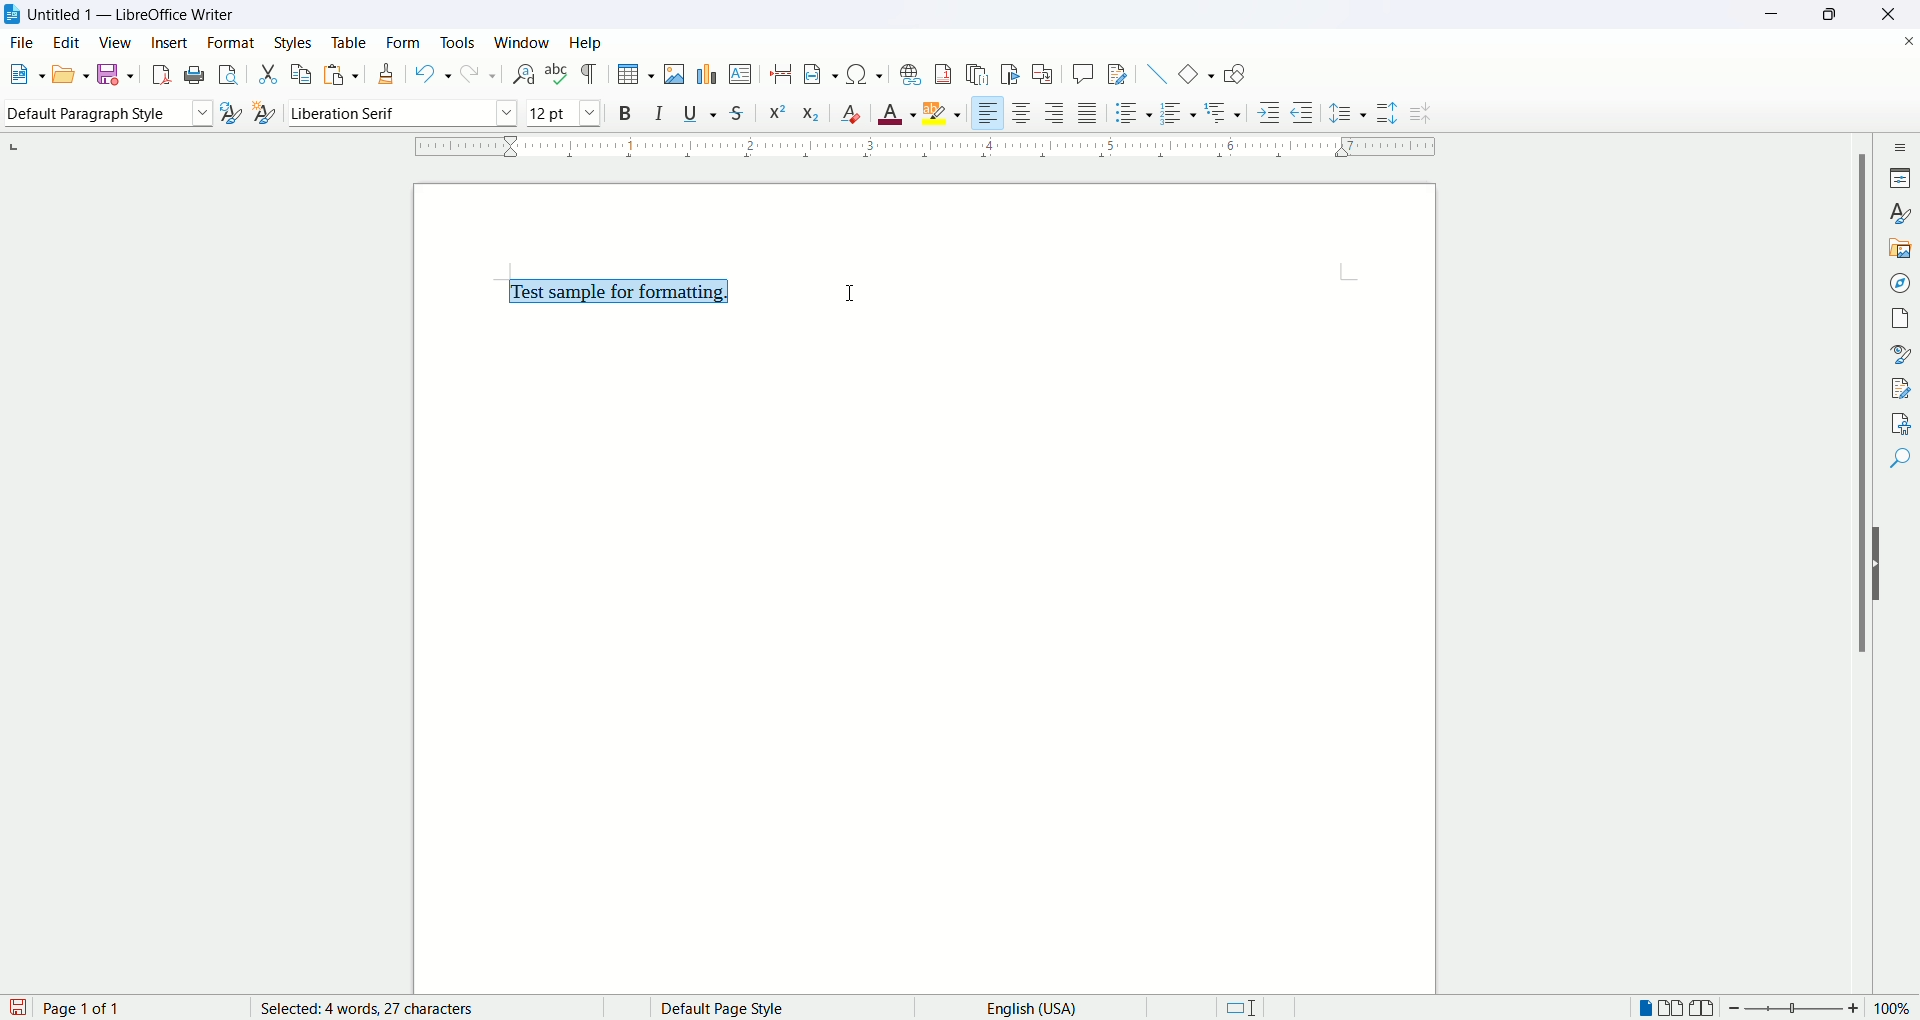 This screenshot has width=1920, height=1020. What do you see at coordinates (118, 42) in the screenshot?
I see `view` at bounding box center [118, 42].